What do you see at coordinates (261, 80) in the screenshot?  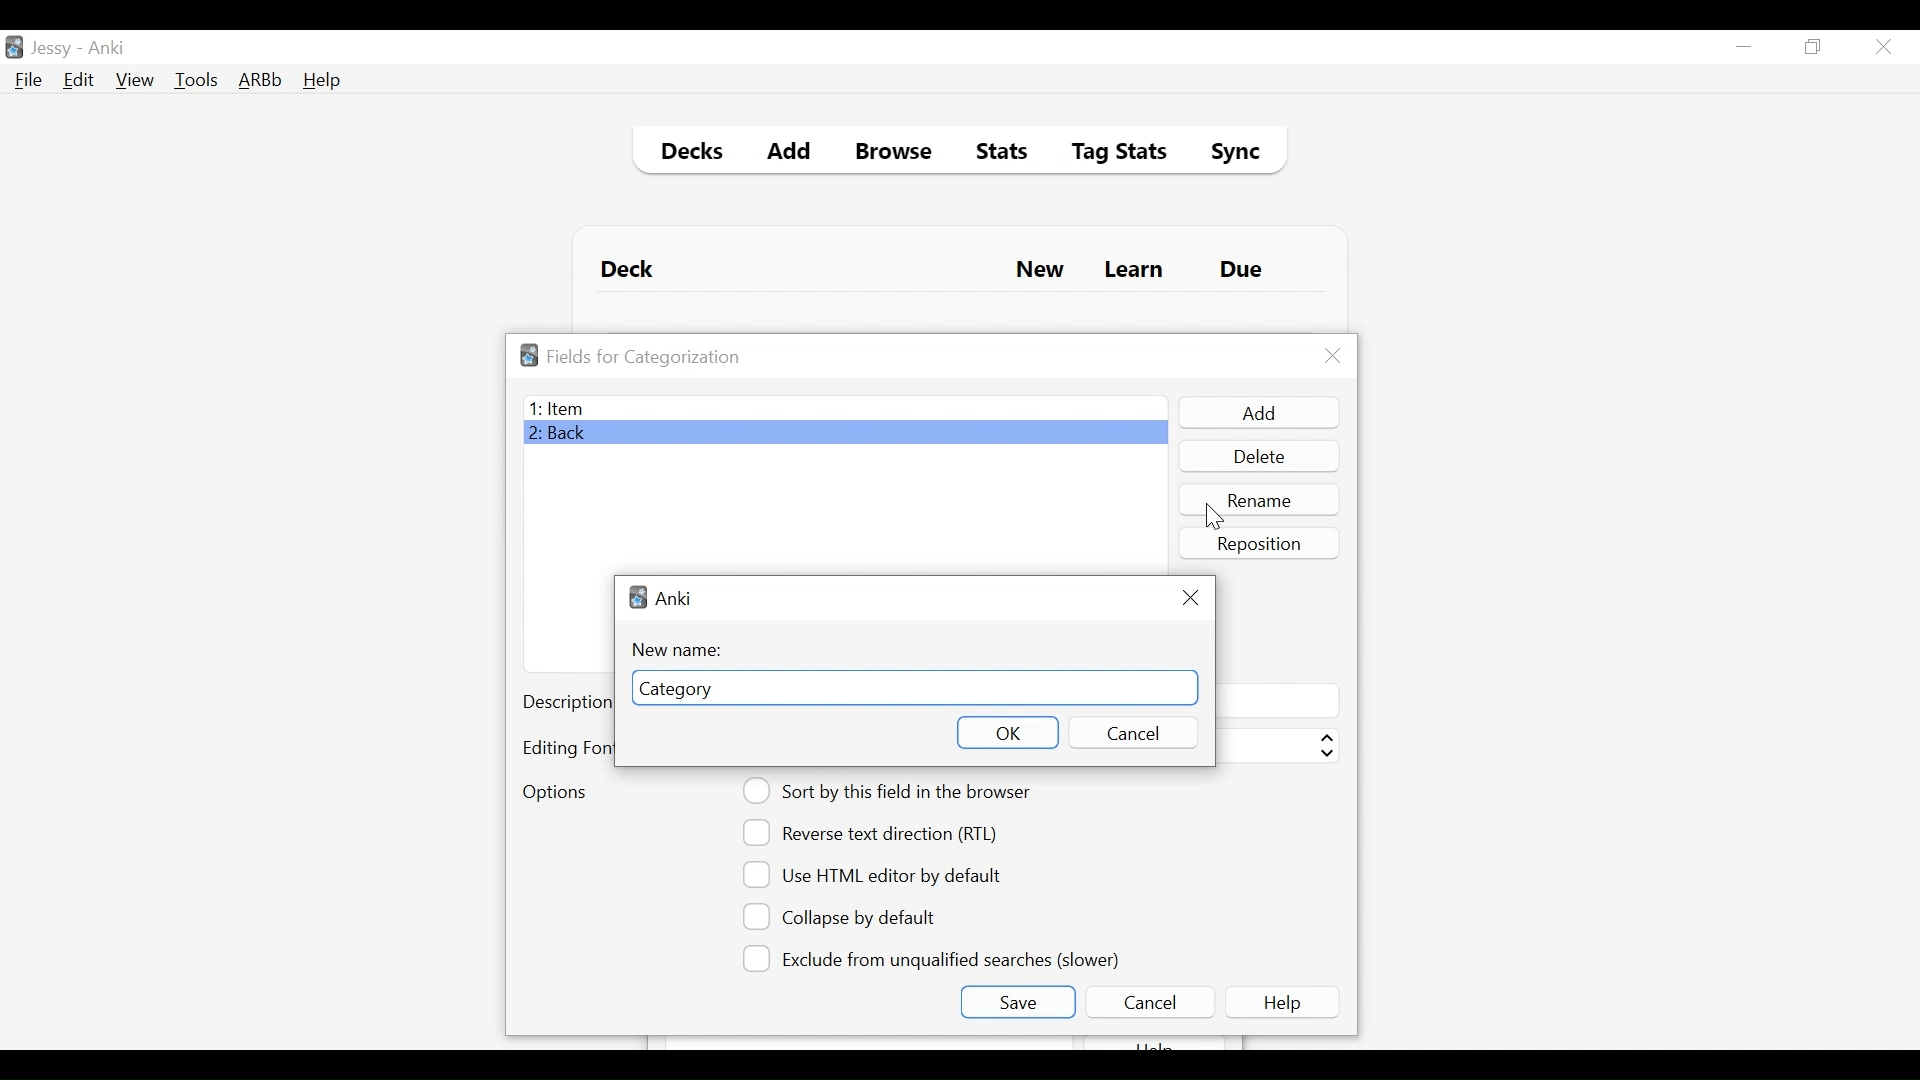 I see `Advanced Review Button bar` at bounding box center [261, 80].